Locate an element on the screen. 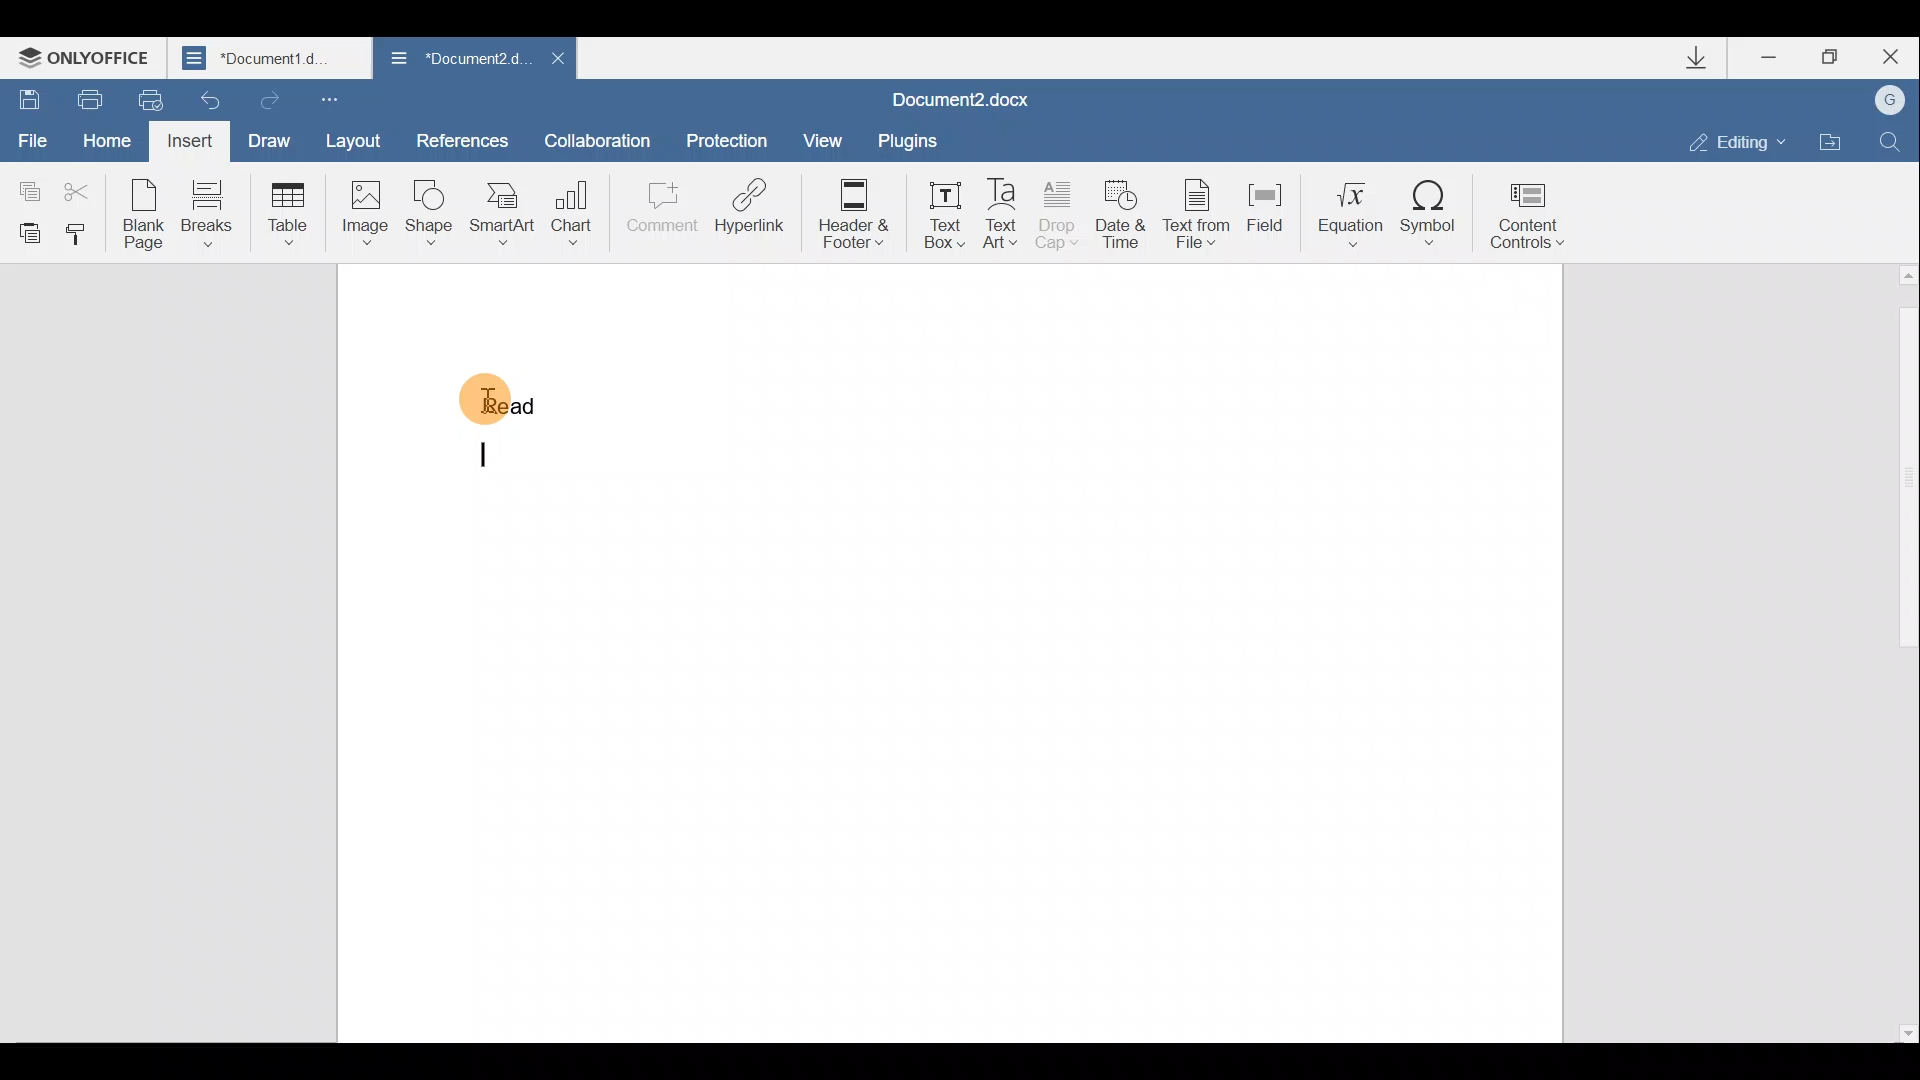  Plugins is located at coordinates (905, 140).